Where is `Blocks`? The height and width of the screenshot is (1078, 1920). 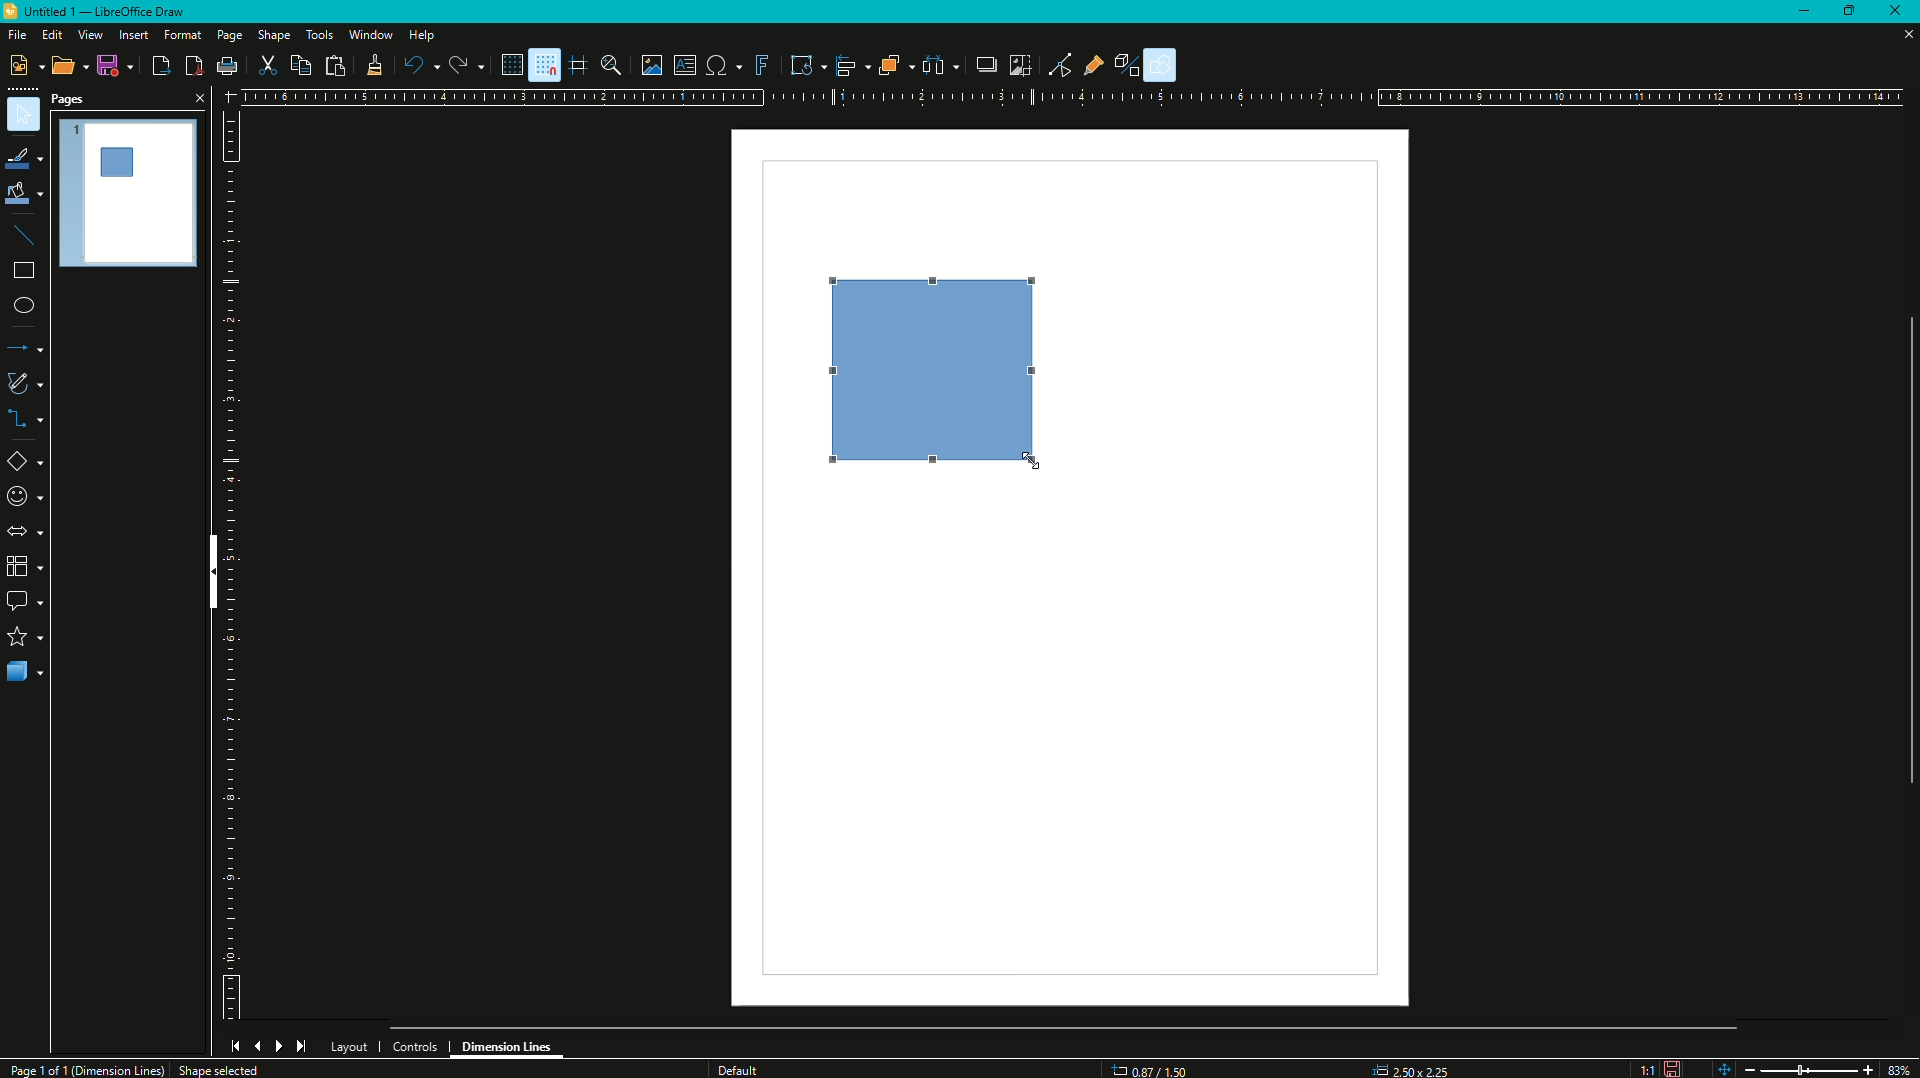 Blocks is located at coordinates (23, 566).